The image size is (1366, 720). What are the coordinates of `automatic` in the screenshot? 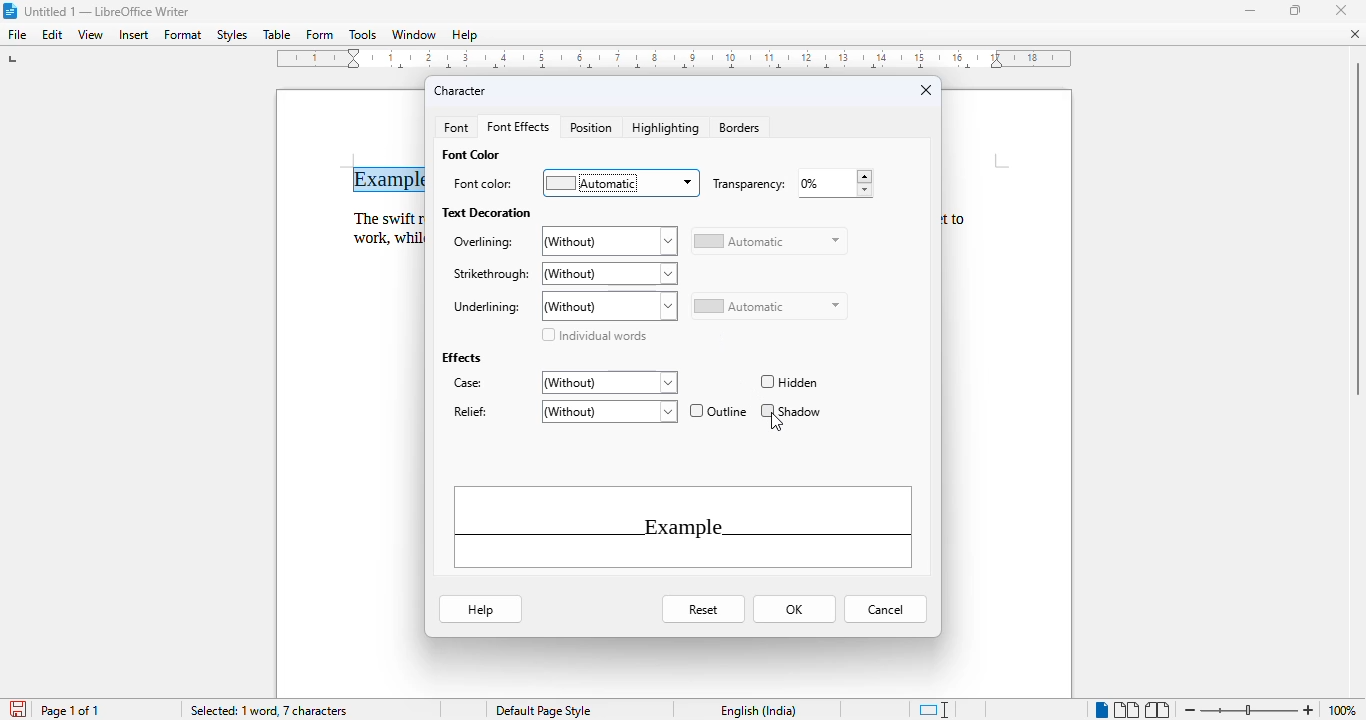 It's located at (769, 241).